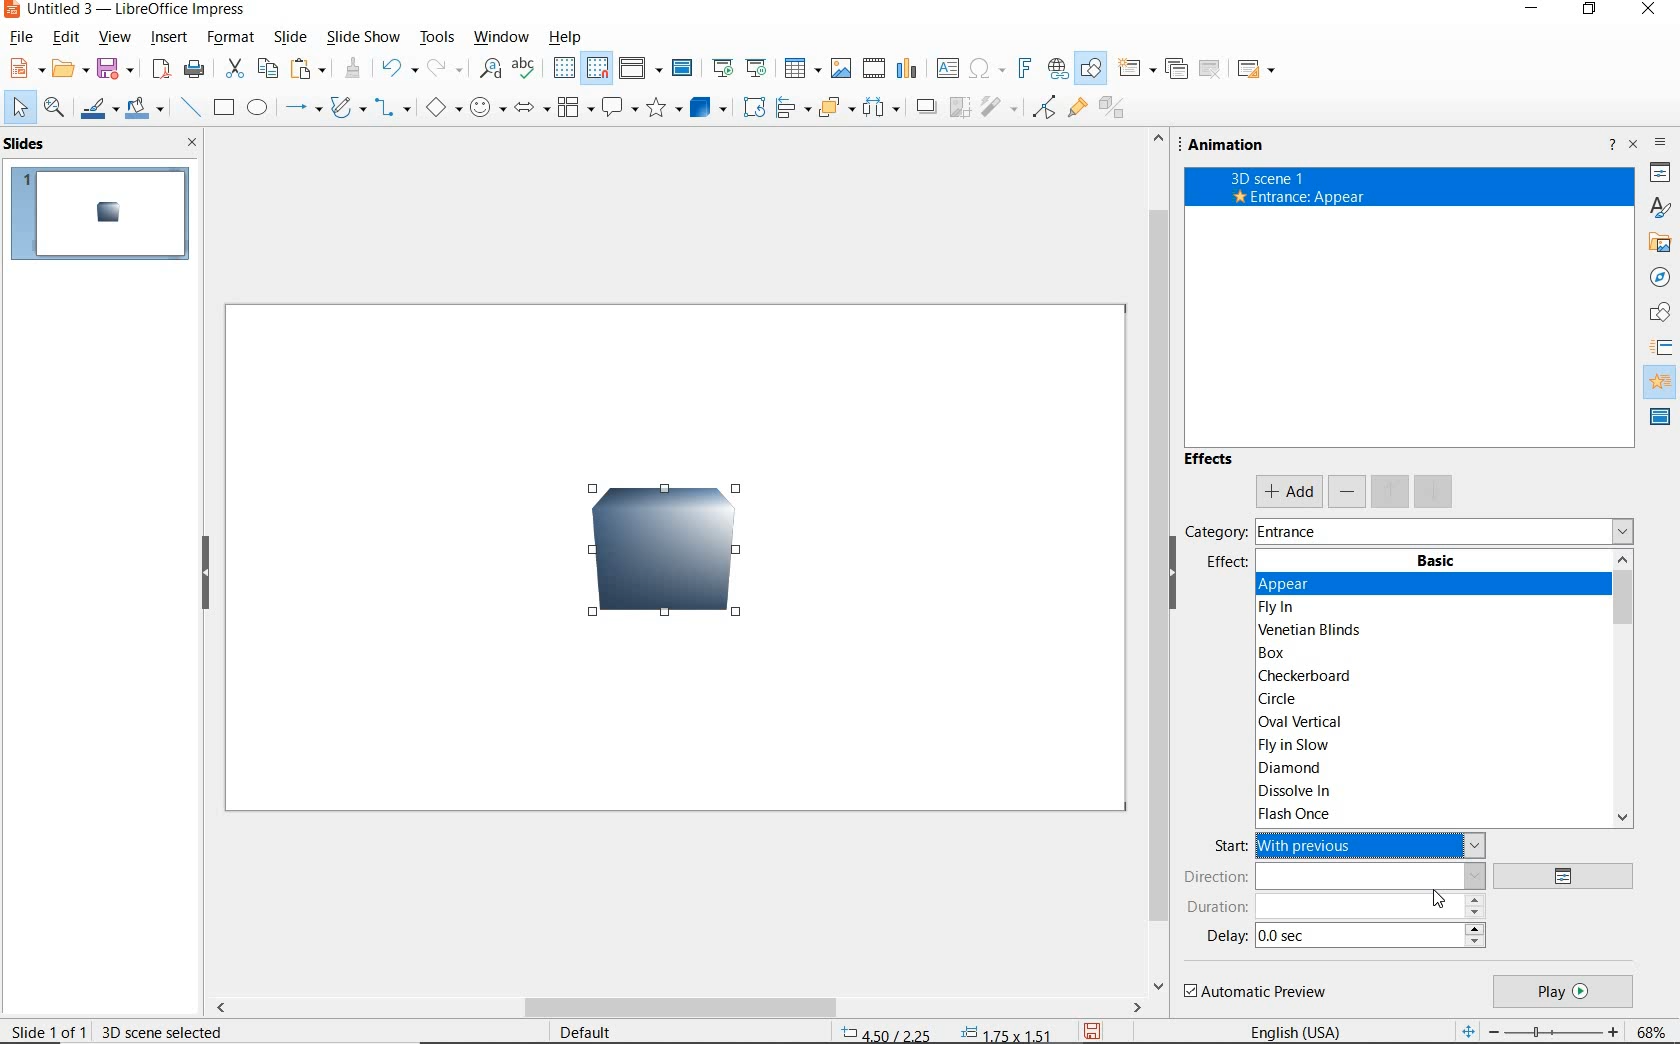 The height and width of the screenshot is (1044, 1680). What do you see at coordinates (1232, 145) in the screenshot?
I see `animation` at bounding box center [1232, 145].